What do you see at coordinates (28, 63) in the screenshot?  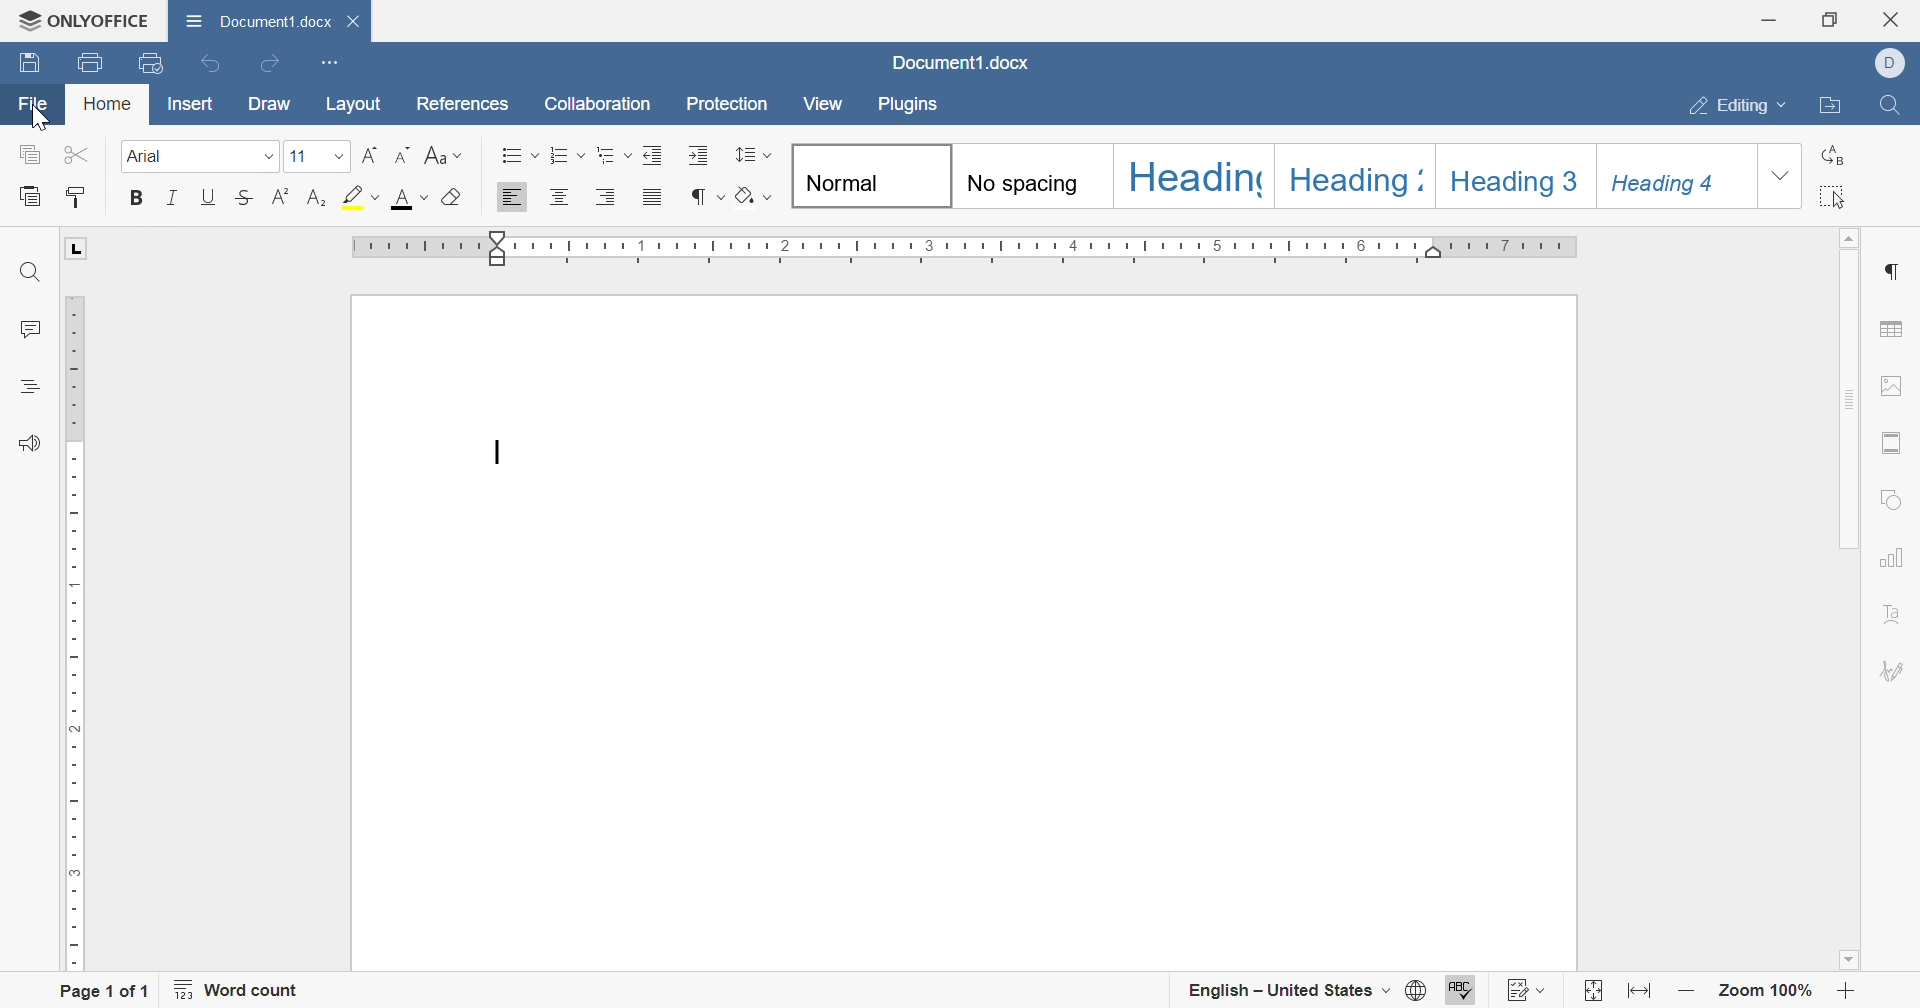 I see `save` at bounding box center [28, 63].